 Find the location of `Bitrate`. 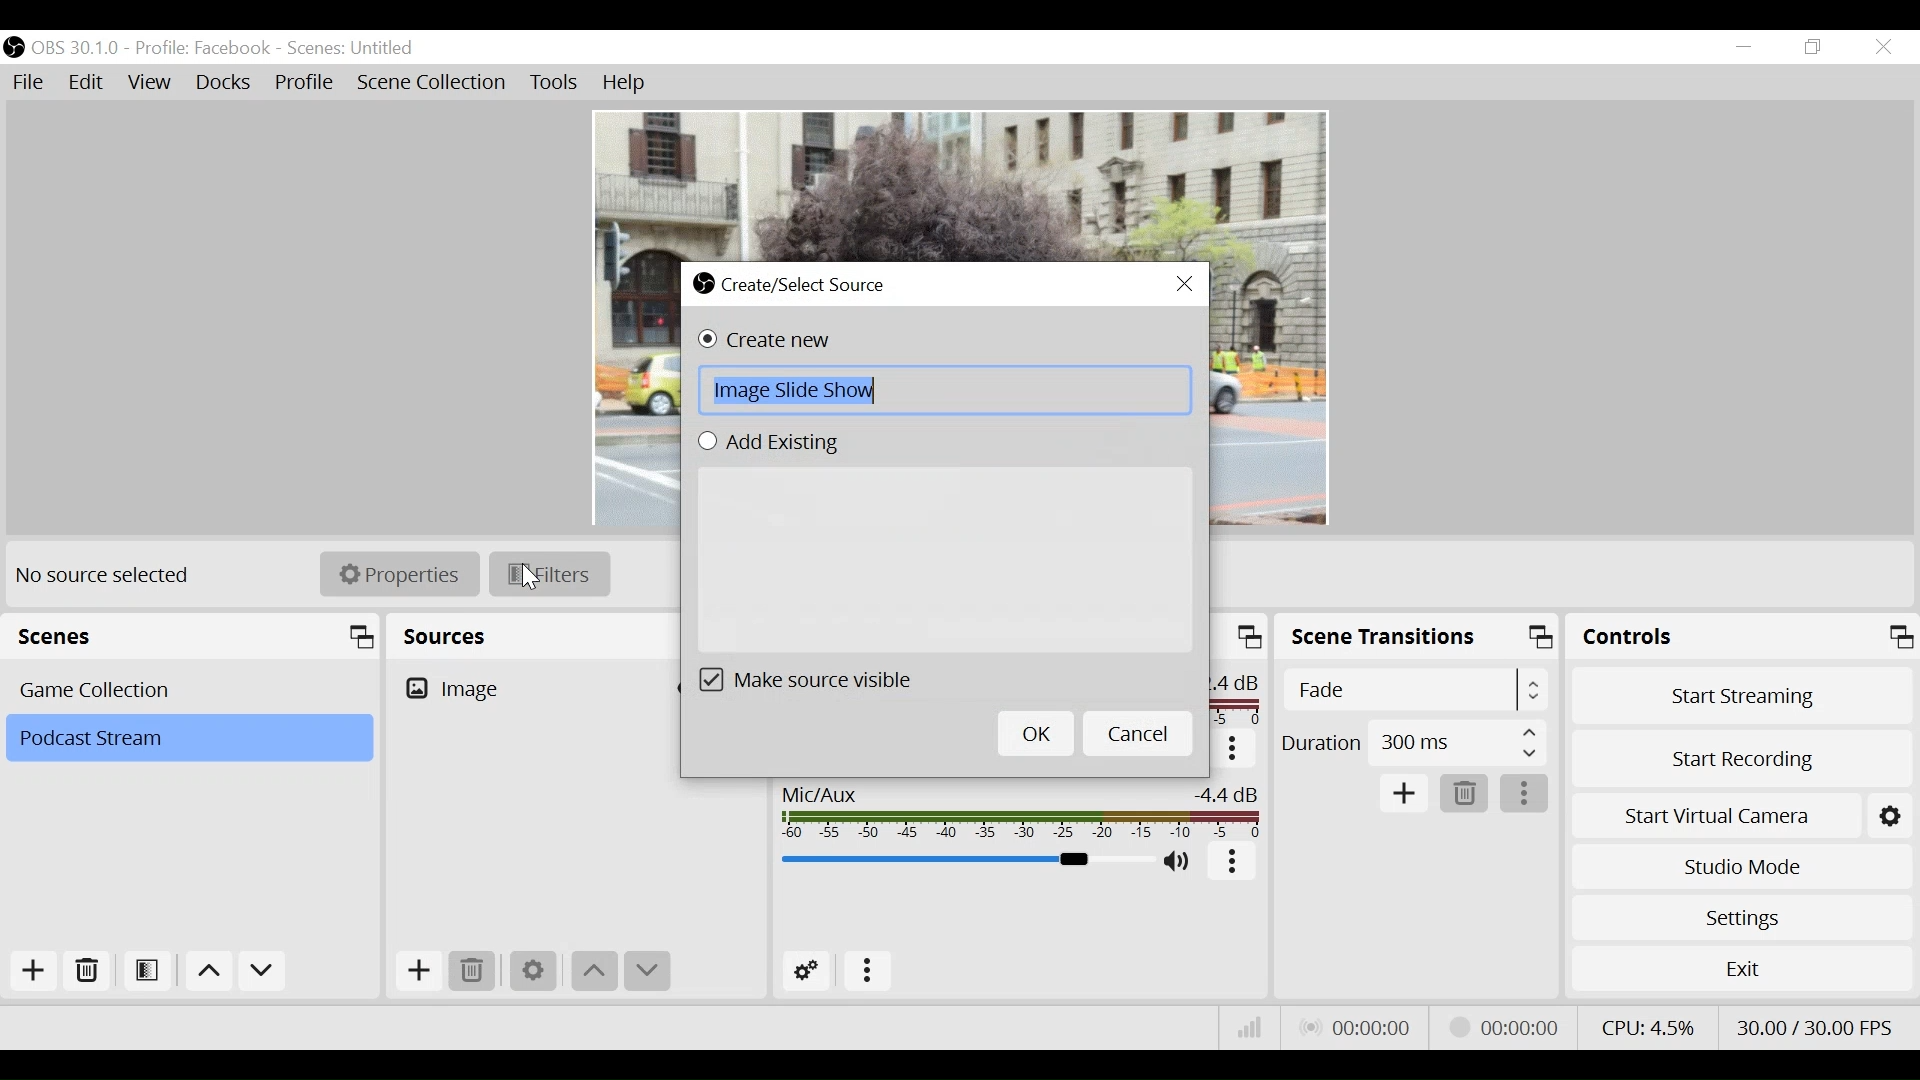

Bitrate is located at coordinates (1250, 1028).